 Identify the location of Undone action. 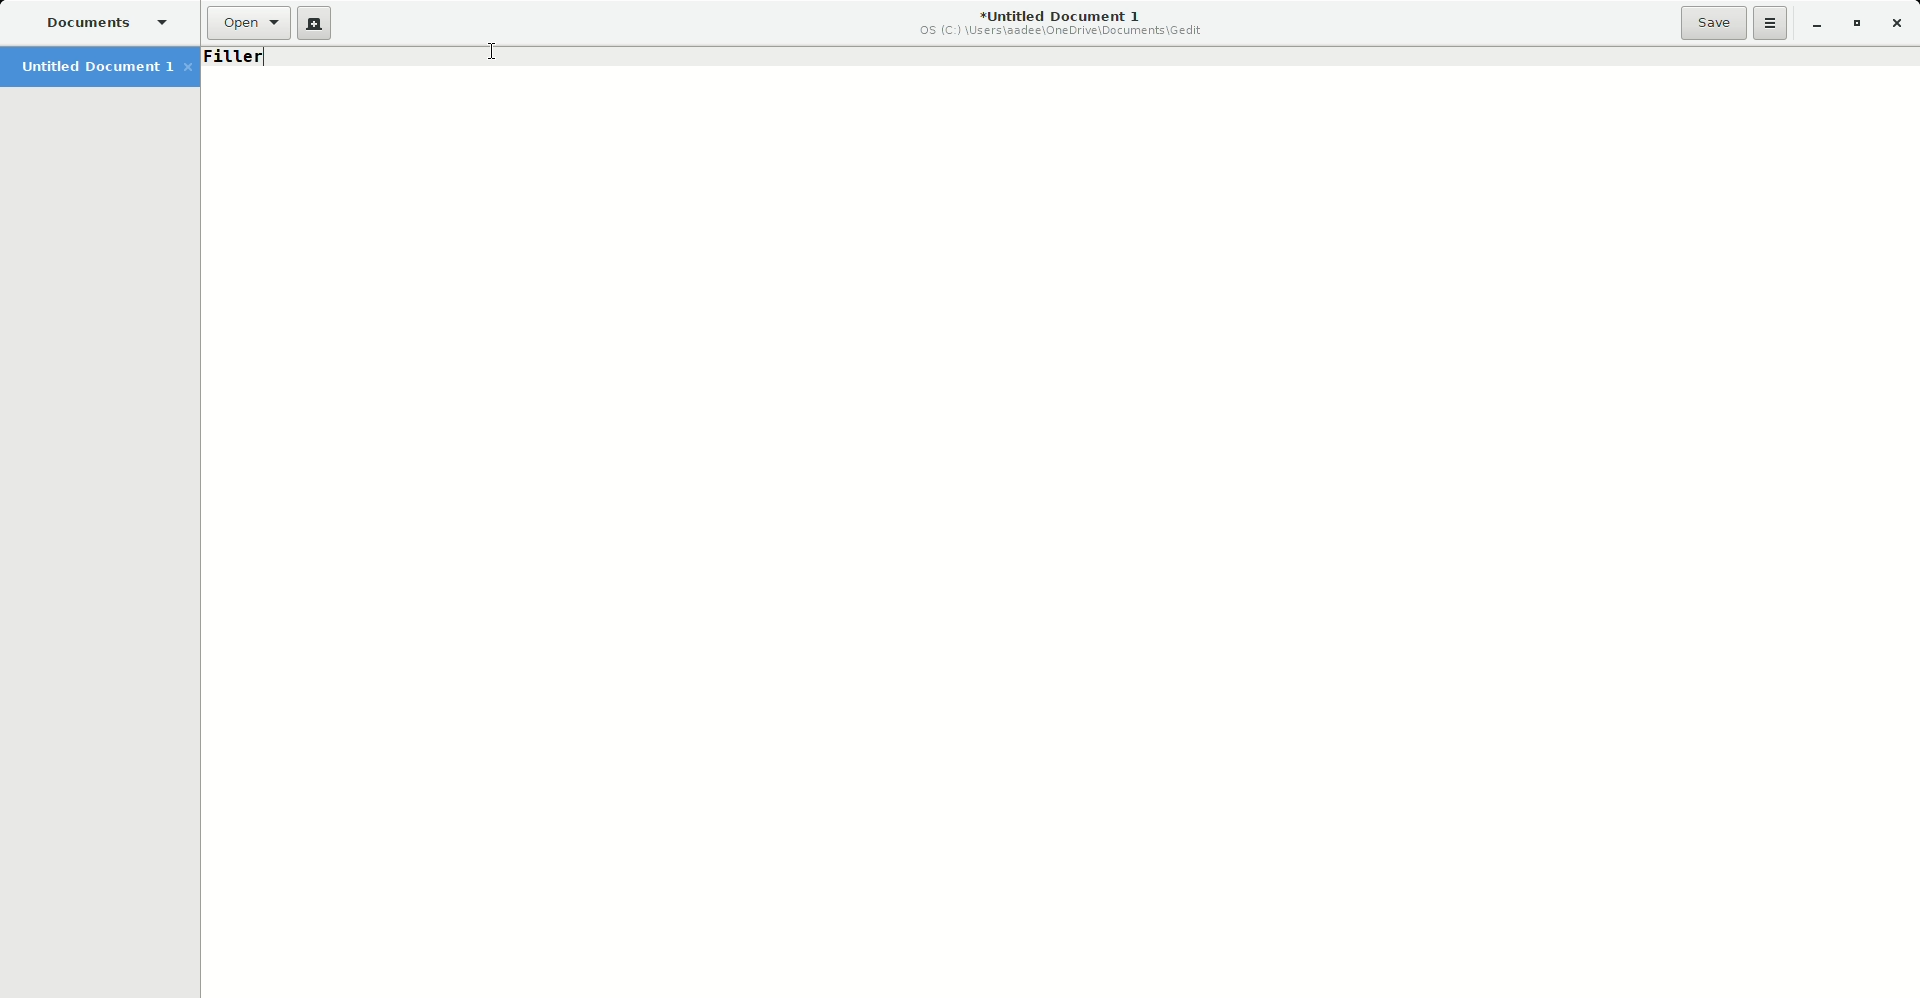
(239, 57).